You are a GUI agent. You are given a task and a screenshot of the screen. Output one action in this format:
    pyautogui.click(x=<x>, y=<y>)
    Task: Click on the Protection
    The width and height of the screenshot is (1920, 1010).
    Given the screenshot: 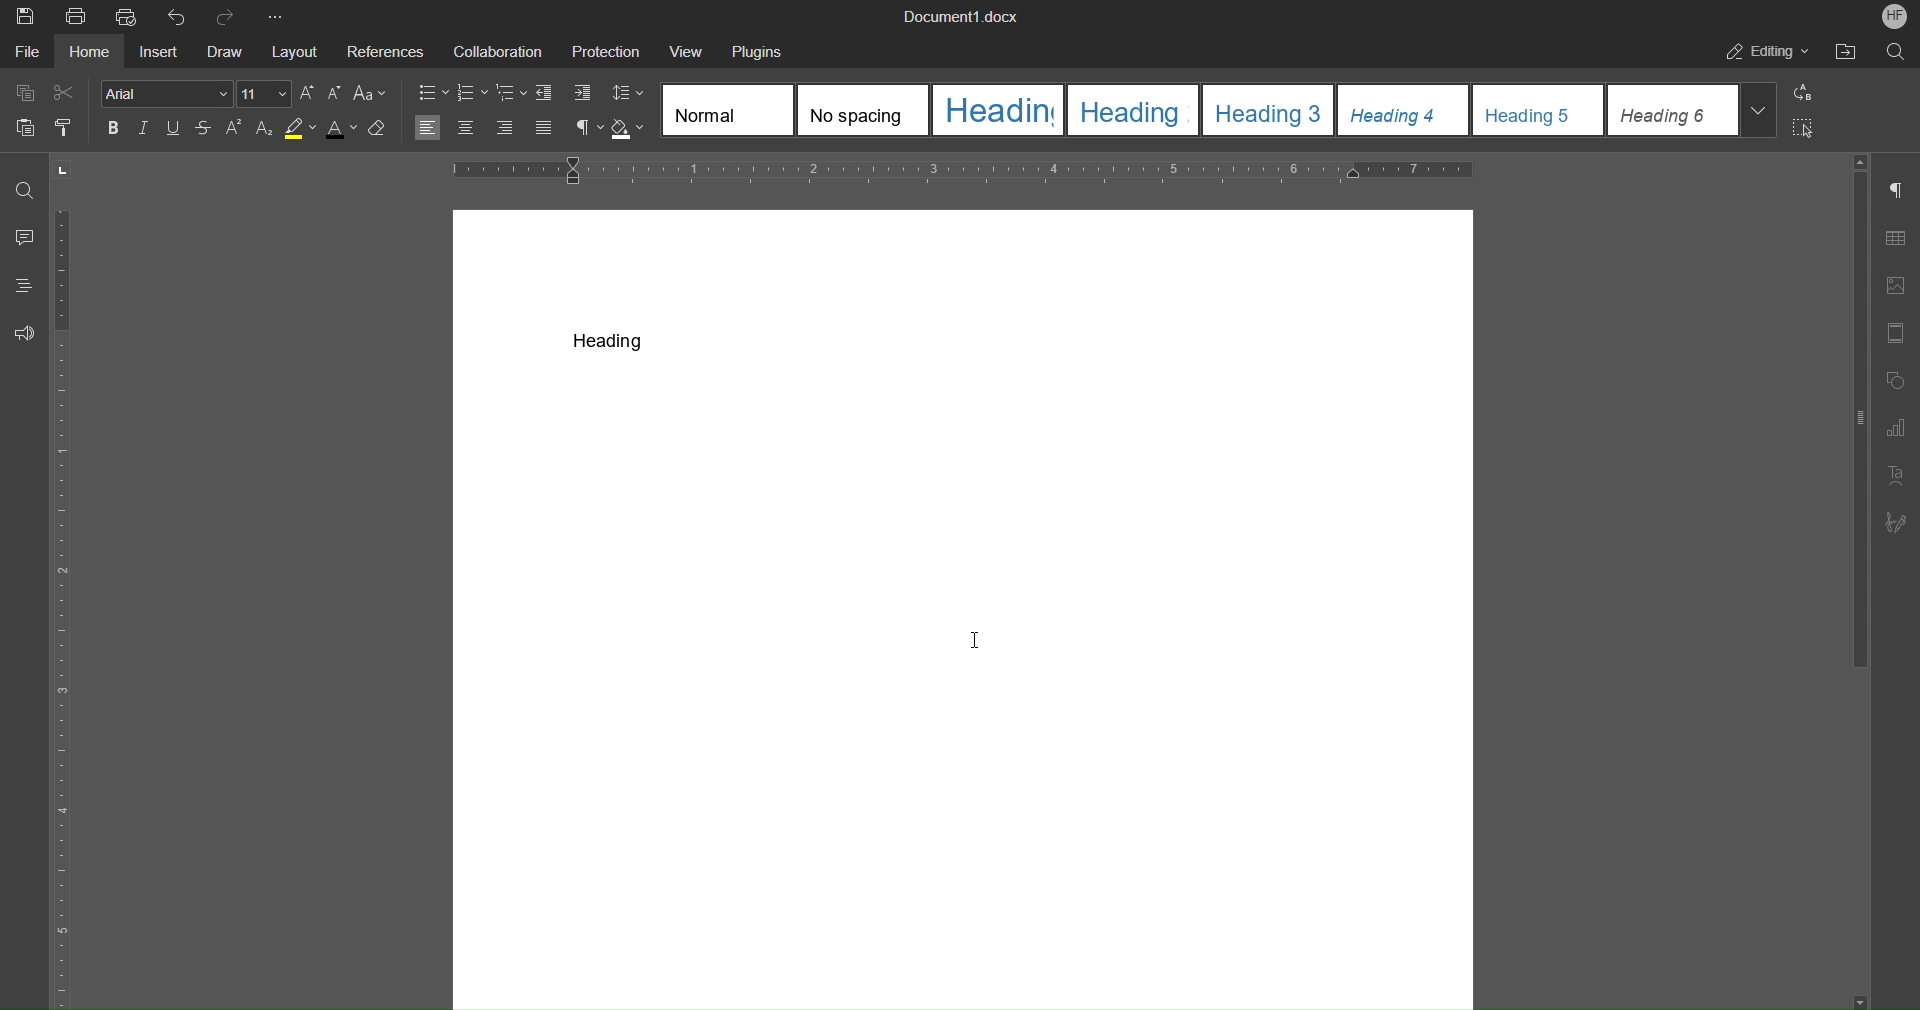 What is the action you would take?
    pyautogui.click(x=601, y=50)
    